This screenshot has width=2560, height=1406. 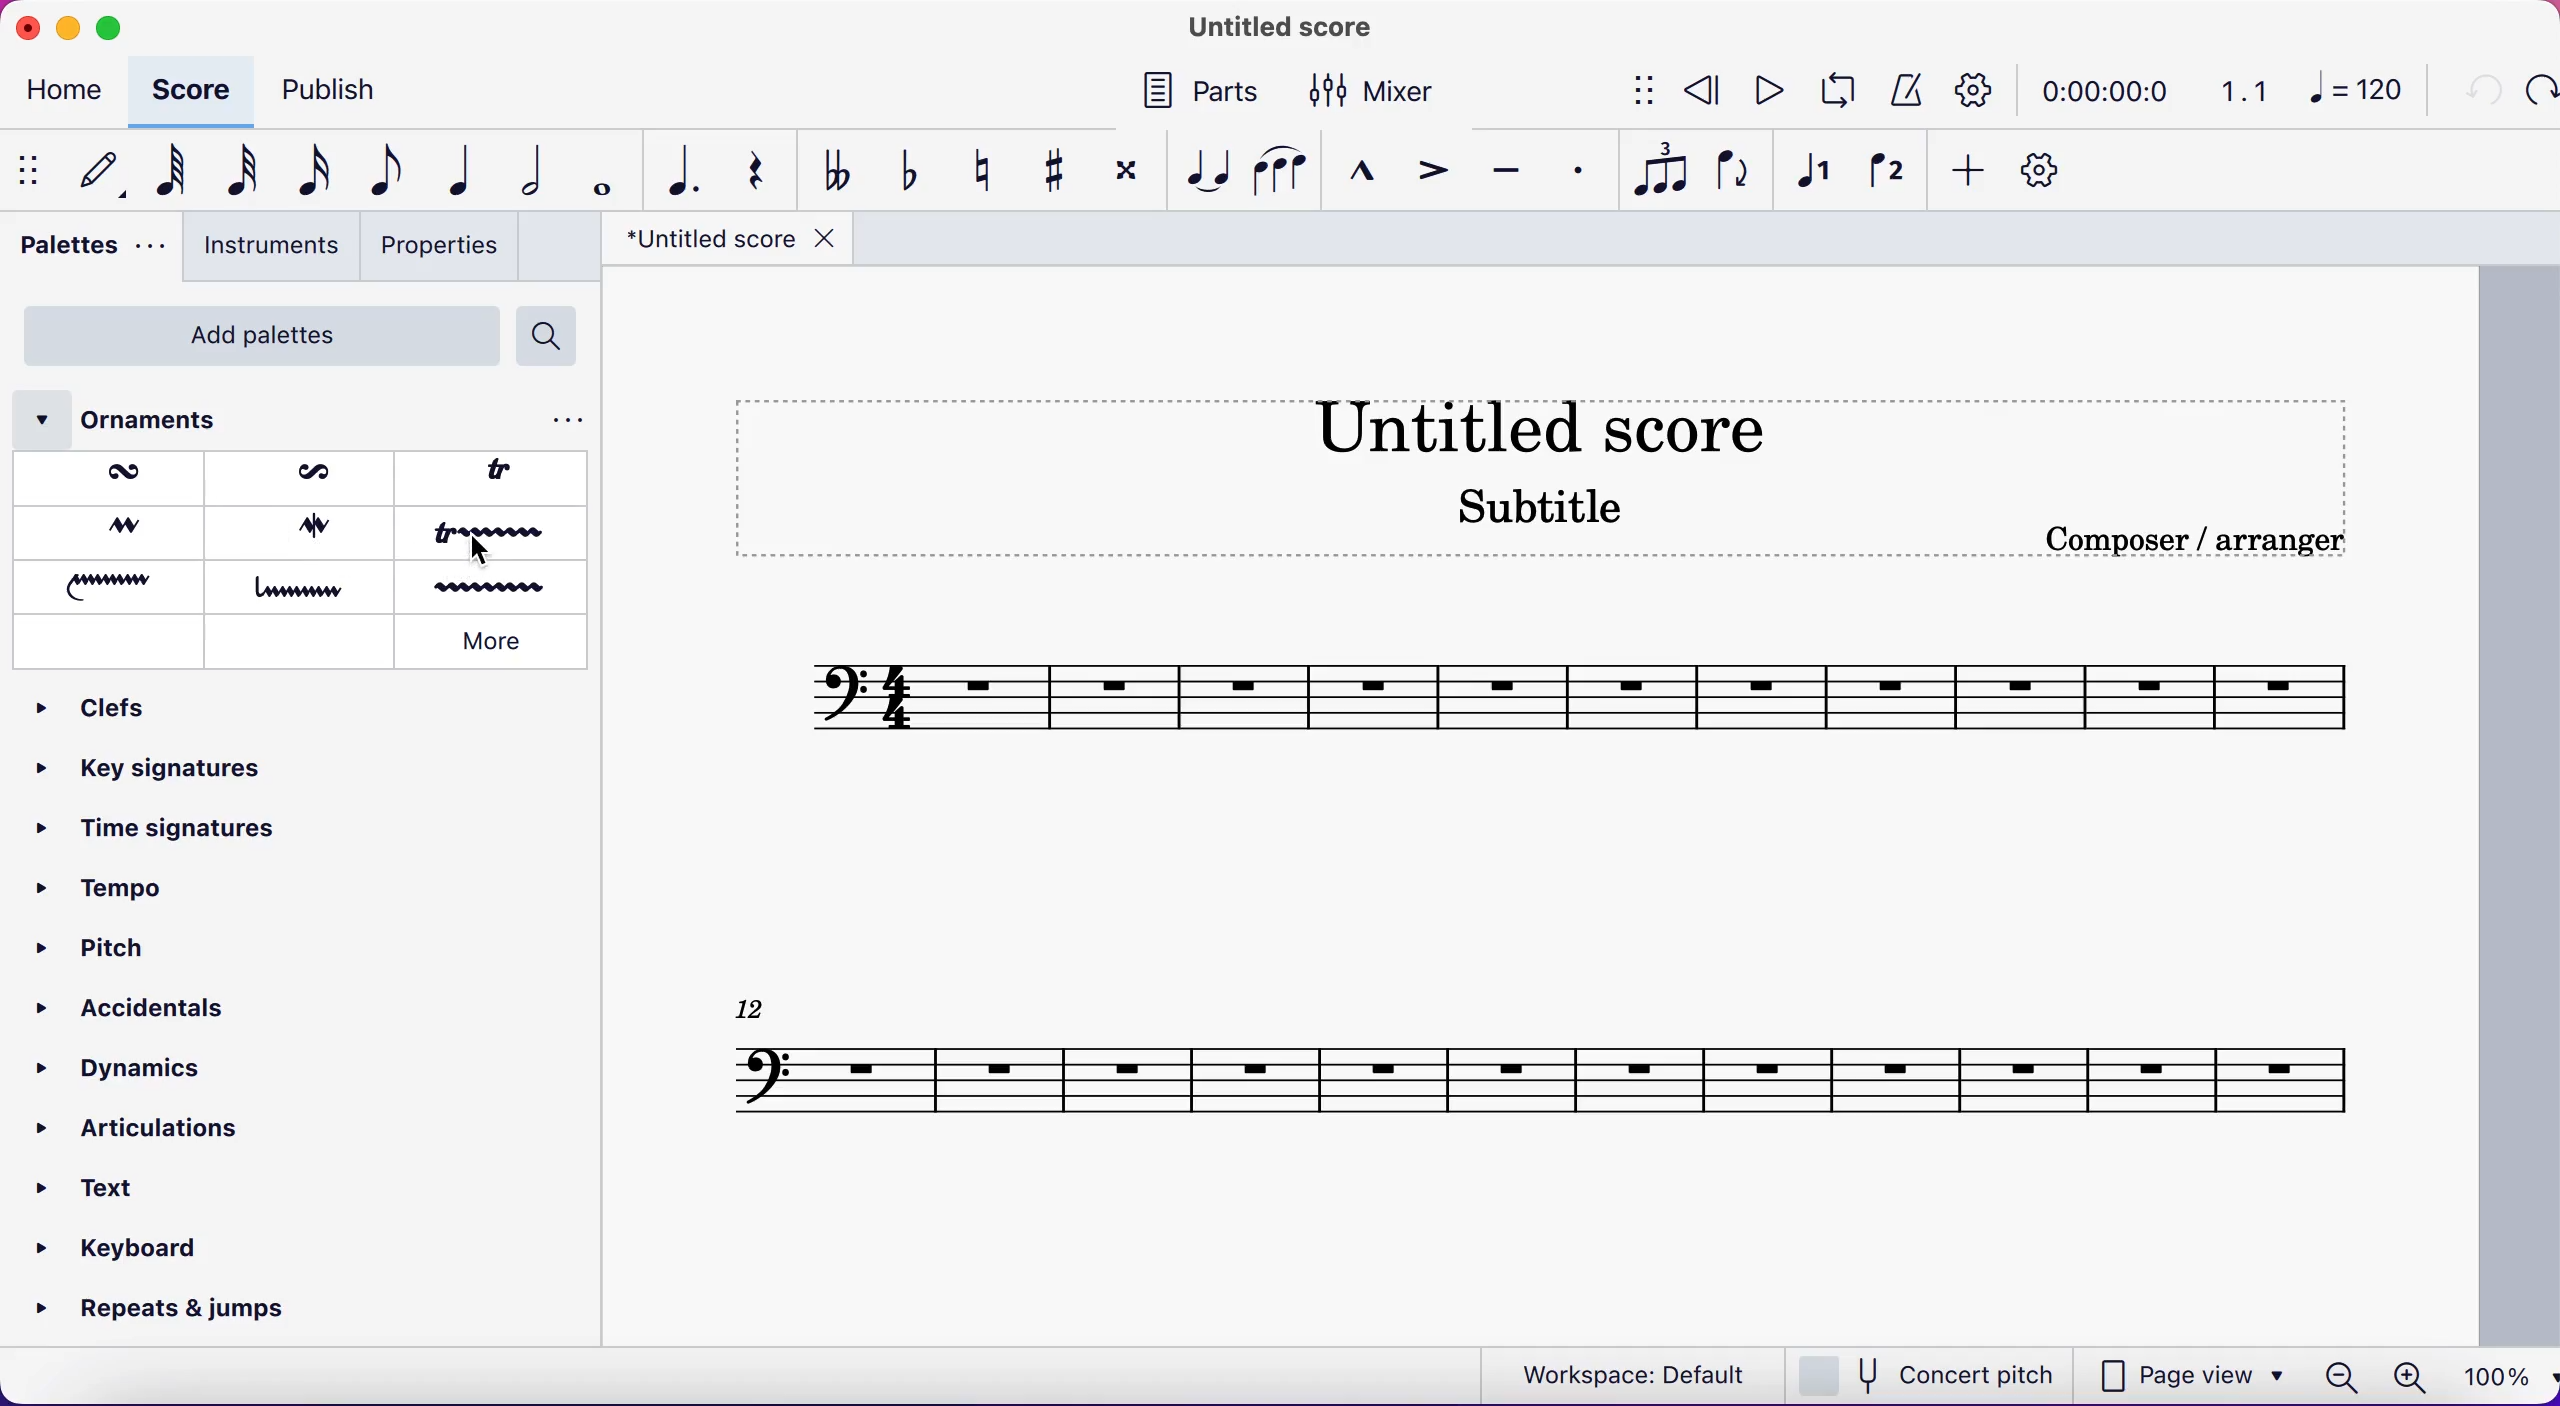 What do you see at coordinates (91, 945) in the screenshot?
I see `pitch` at bounding box center [91, 945].